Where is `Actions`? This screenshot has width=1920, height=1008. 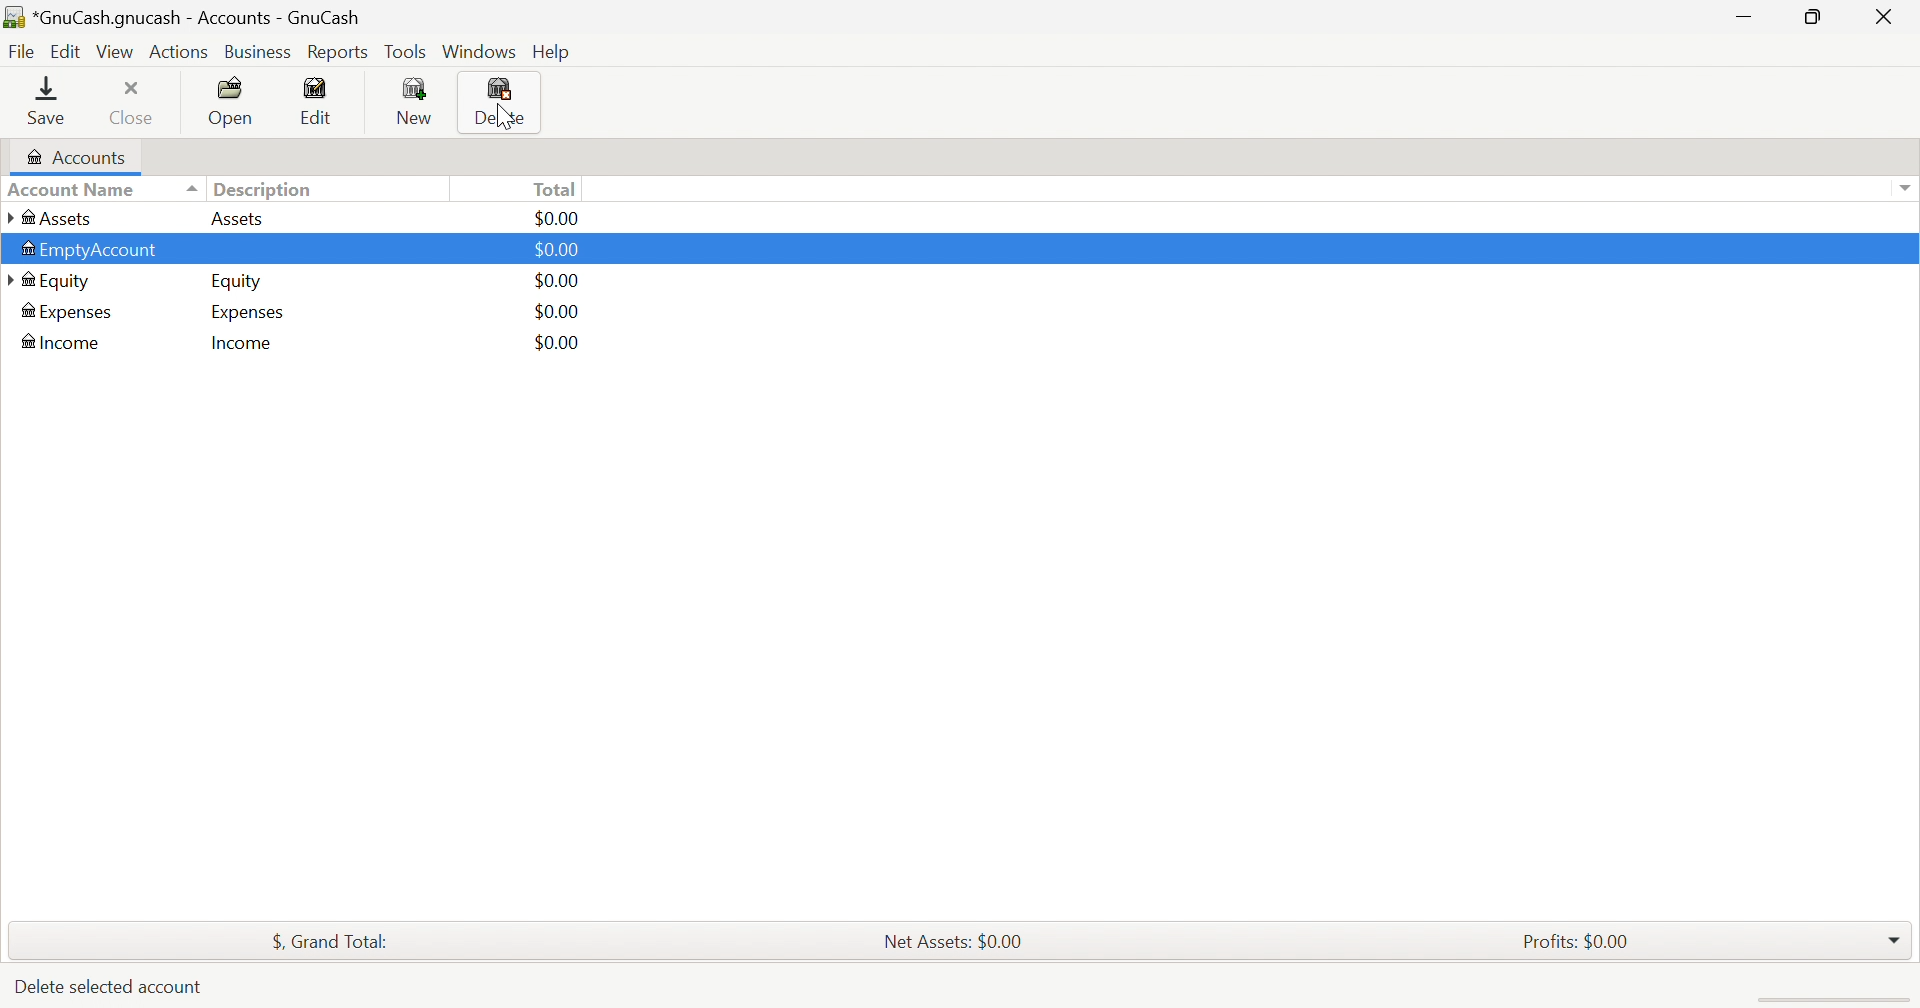 Actions is located at coordinates (178, 53).